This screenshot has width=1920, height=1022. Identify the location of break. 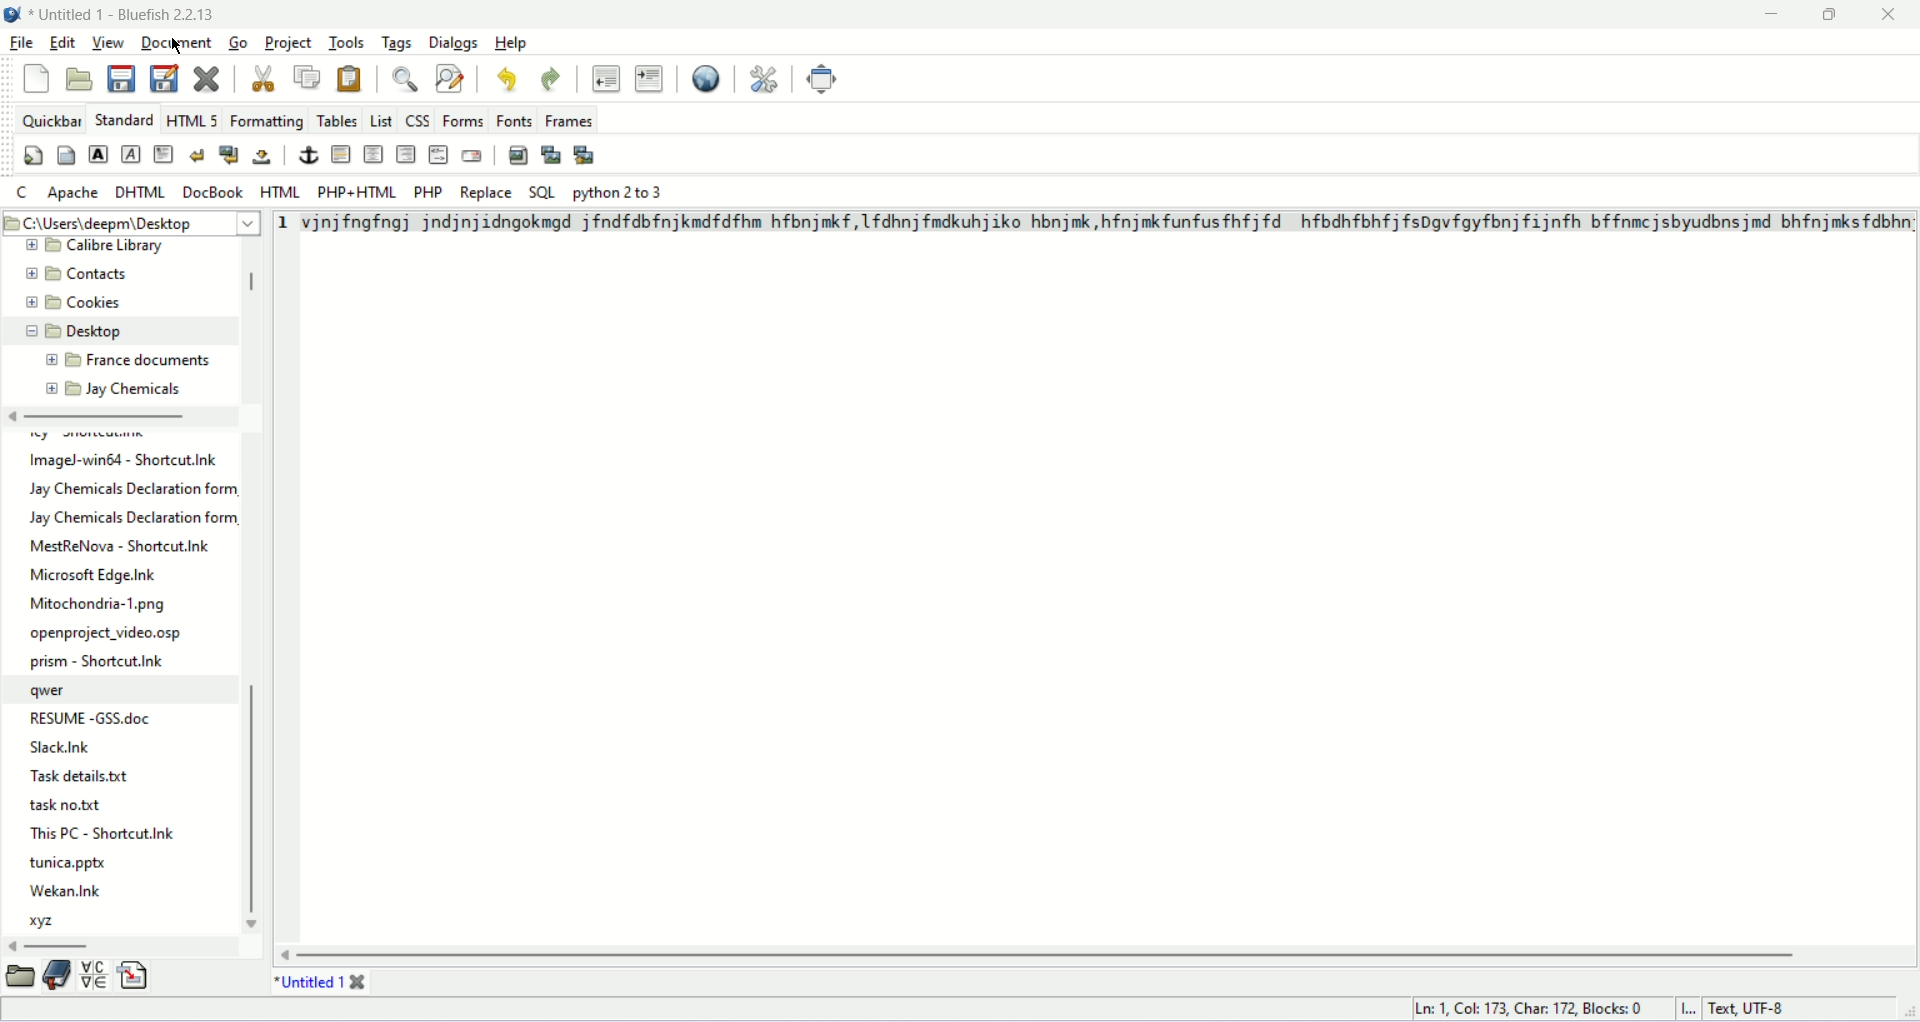
(195, 154).